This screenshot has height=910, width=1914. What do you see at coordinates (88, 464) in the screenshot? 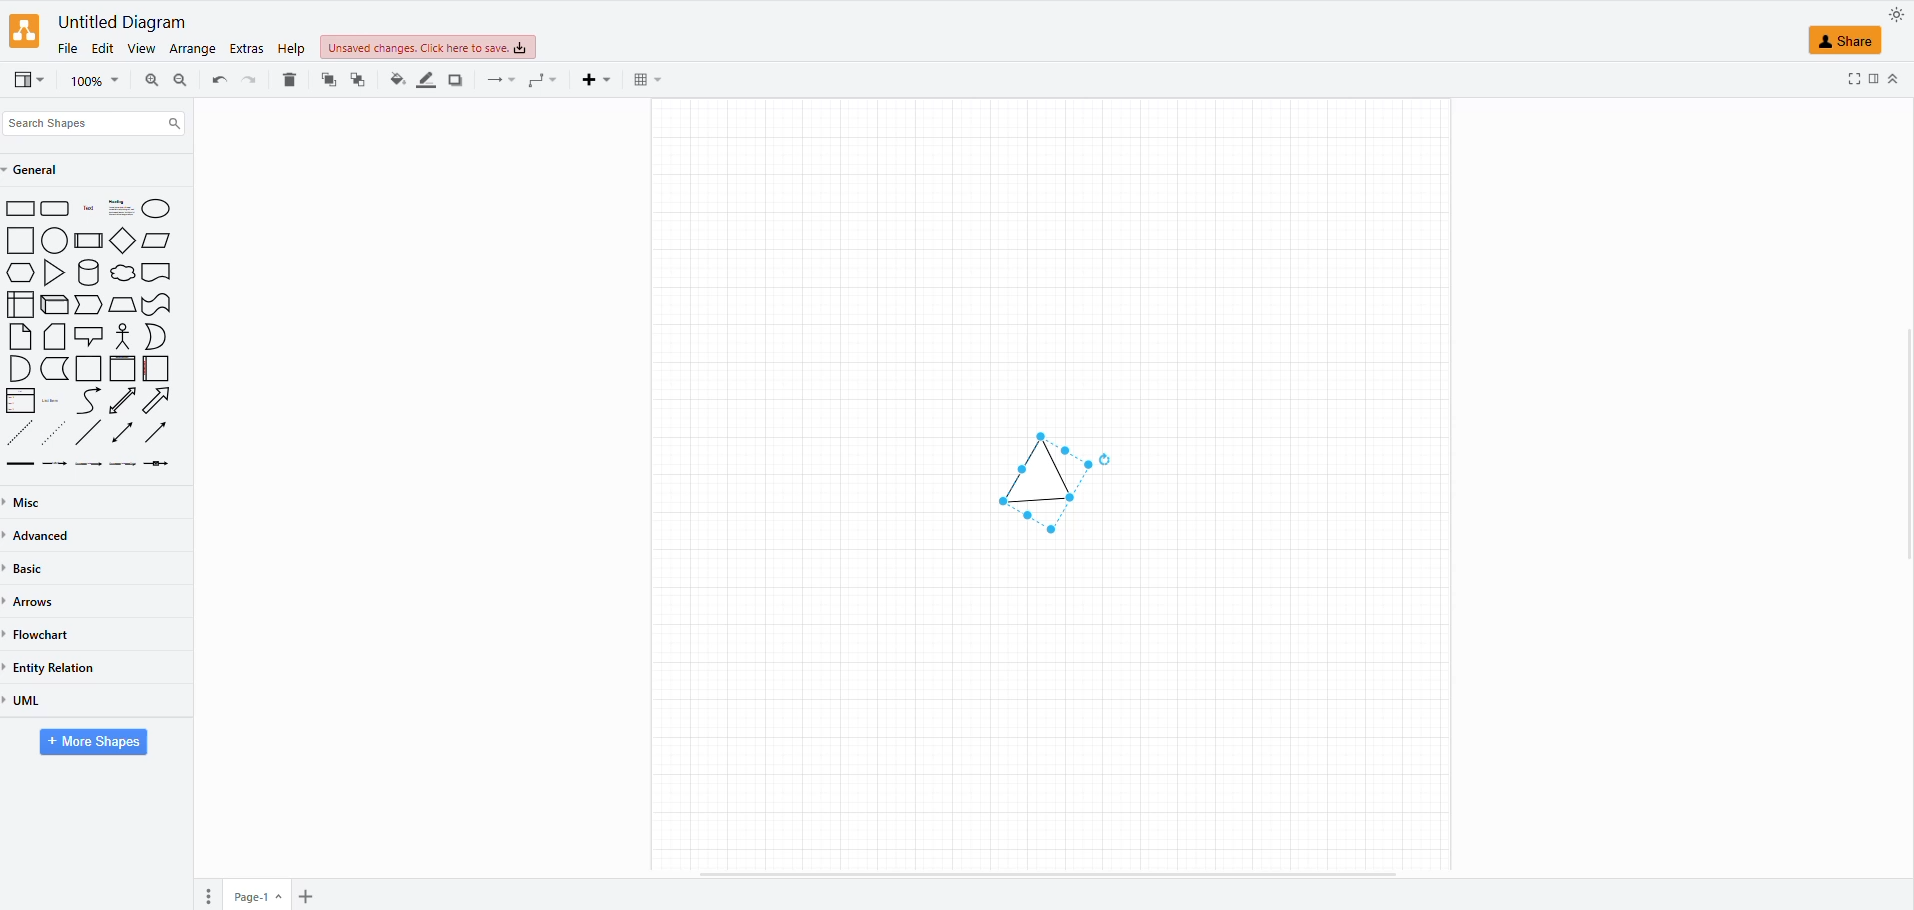
I see `Labelled Arrow` at bounding box center [88, 464].